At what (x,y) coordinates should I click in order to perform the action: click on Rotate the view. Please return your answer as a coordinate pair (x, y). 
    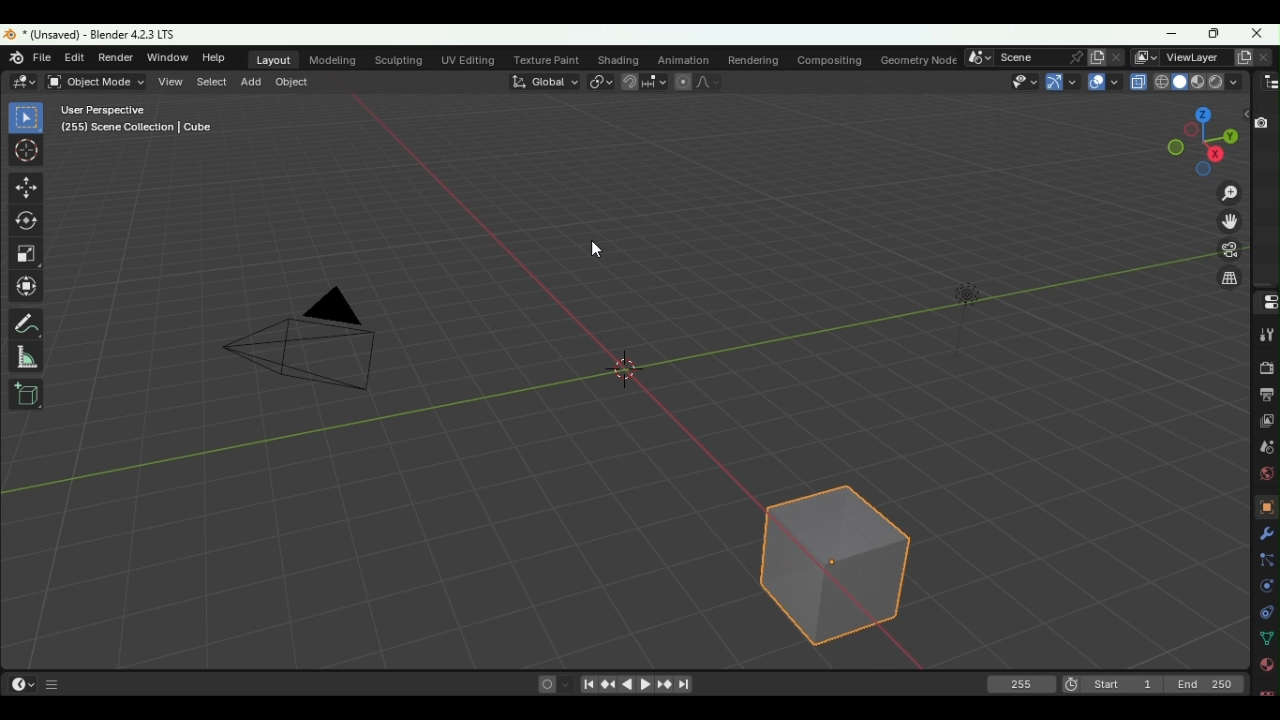
    Looking at the image, I should click on (1201, 113).